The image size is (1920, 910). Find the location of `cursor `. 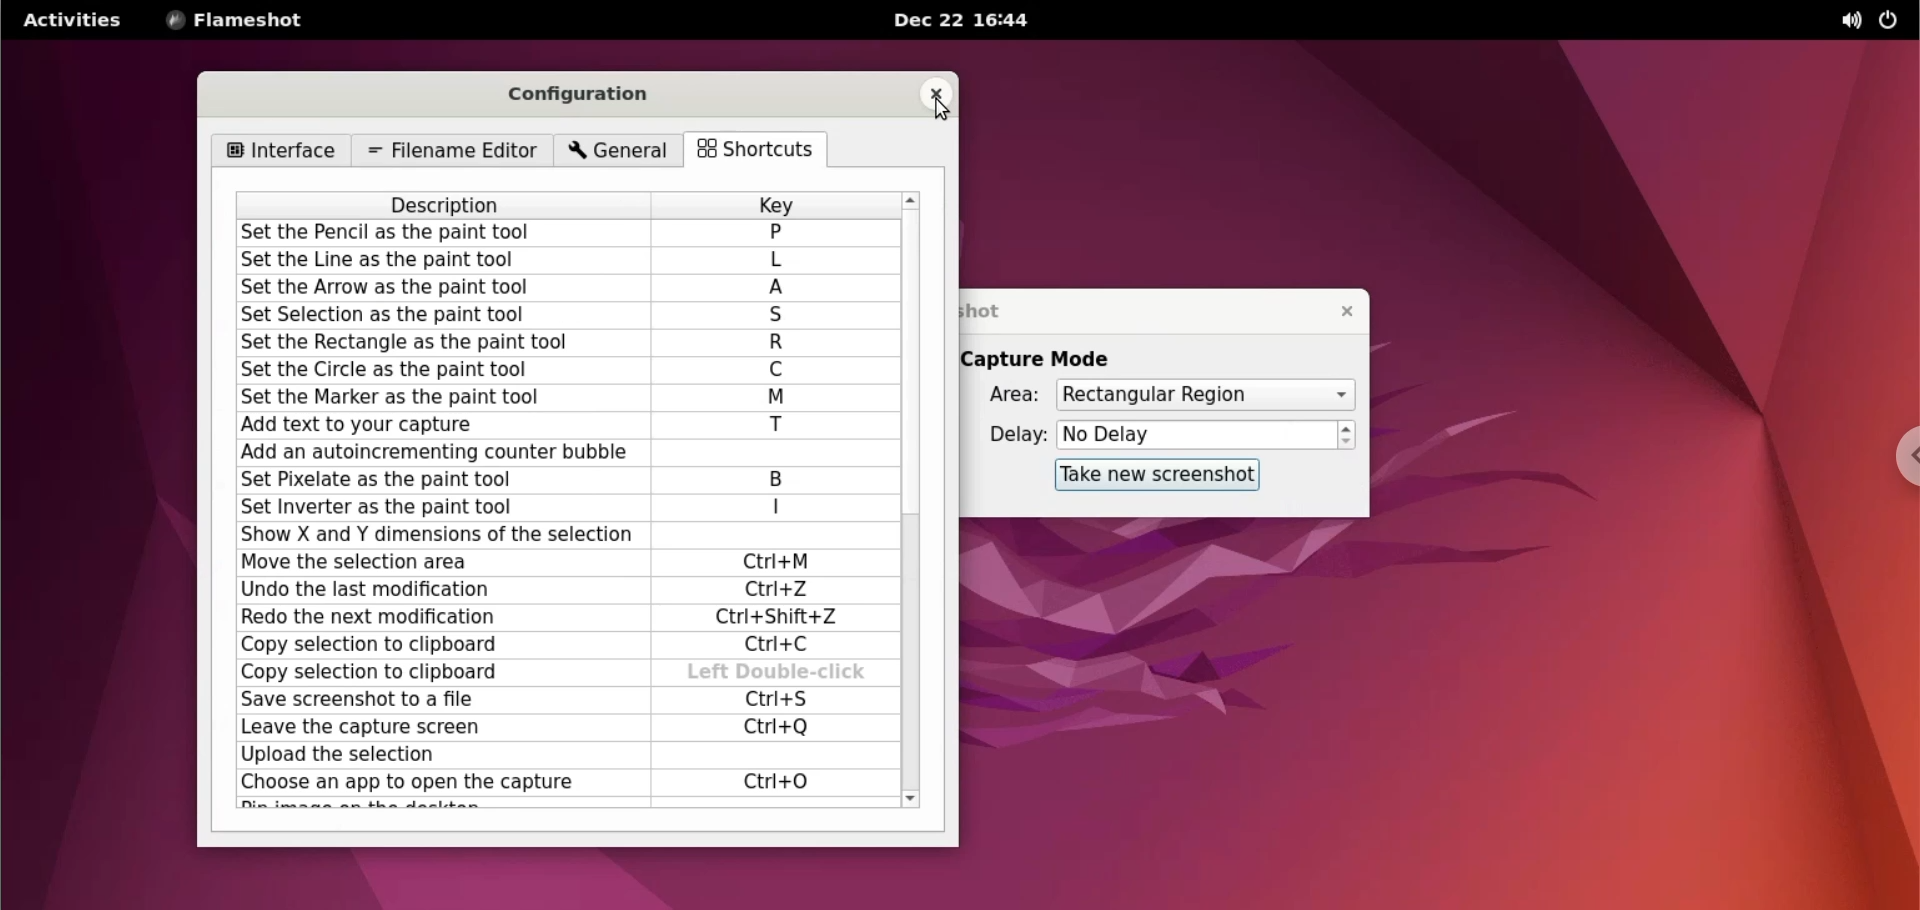

cursor  is located at coordinates (940, 112).